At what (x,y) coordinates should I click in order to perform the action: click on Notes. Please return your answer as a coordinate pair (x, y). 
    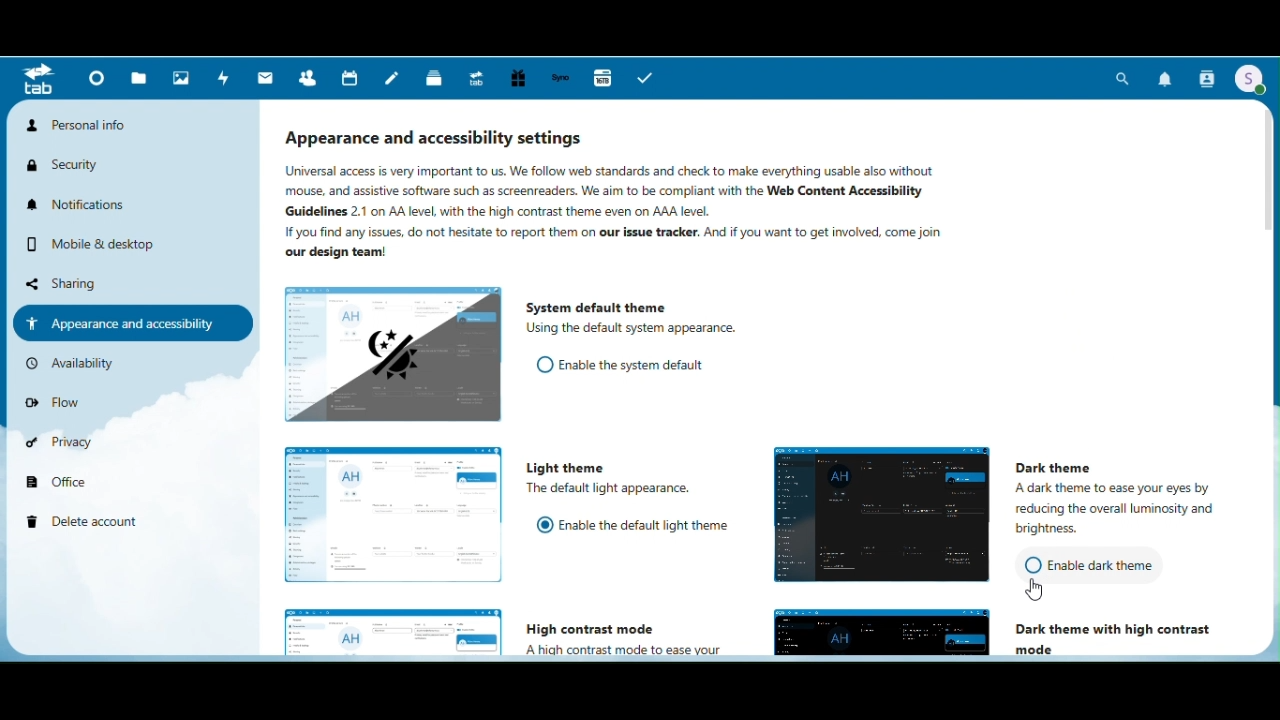
    Looking at the image, I should click on (393, 79).